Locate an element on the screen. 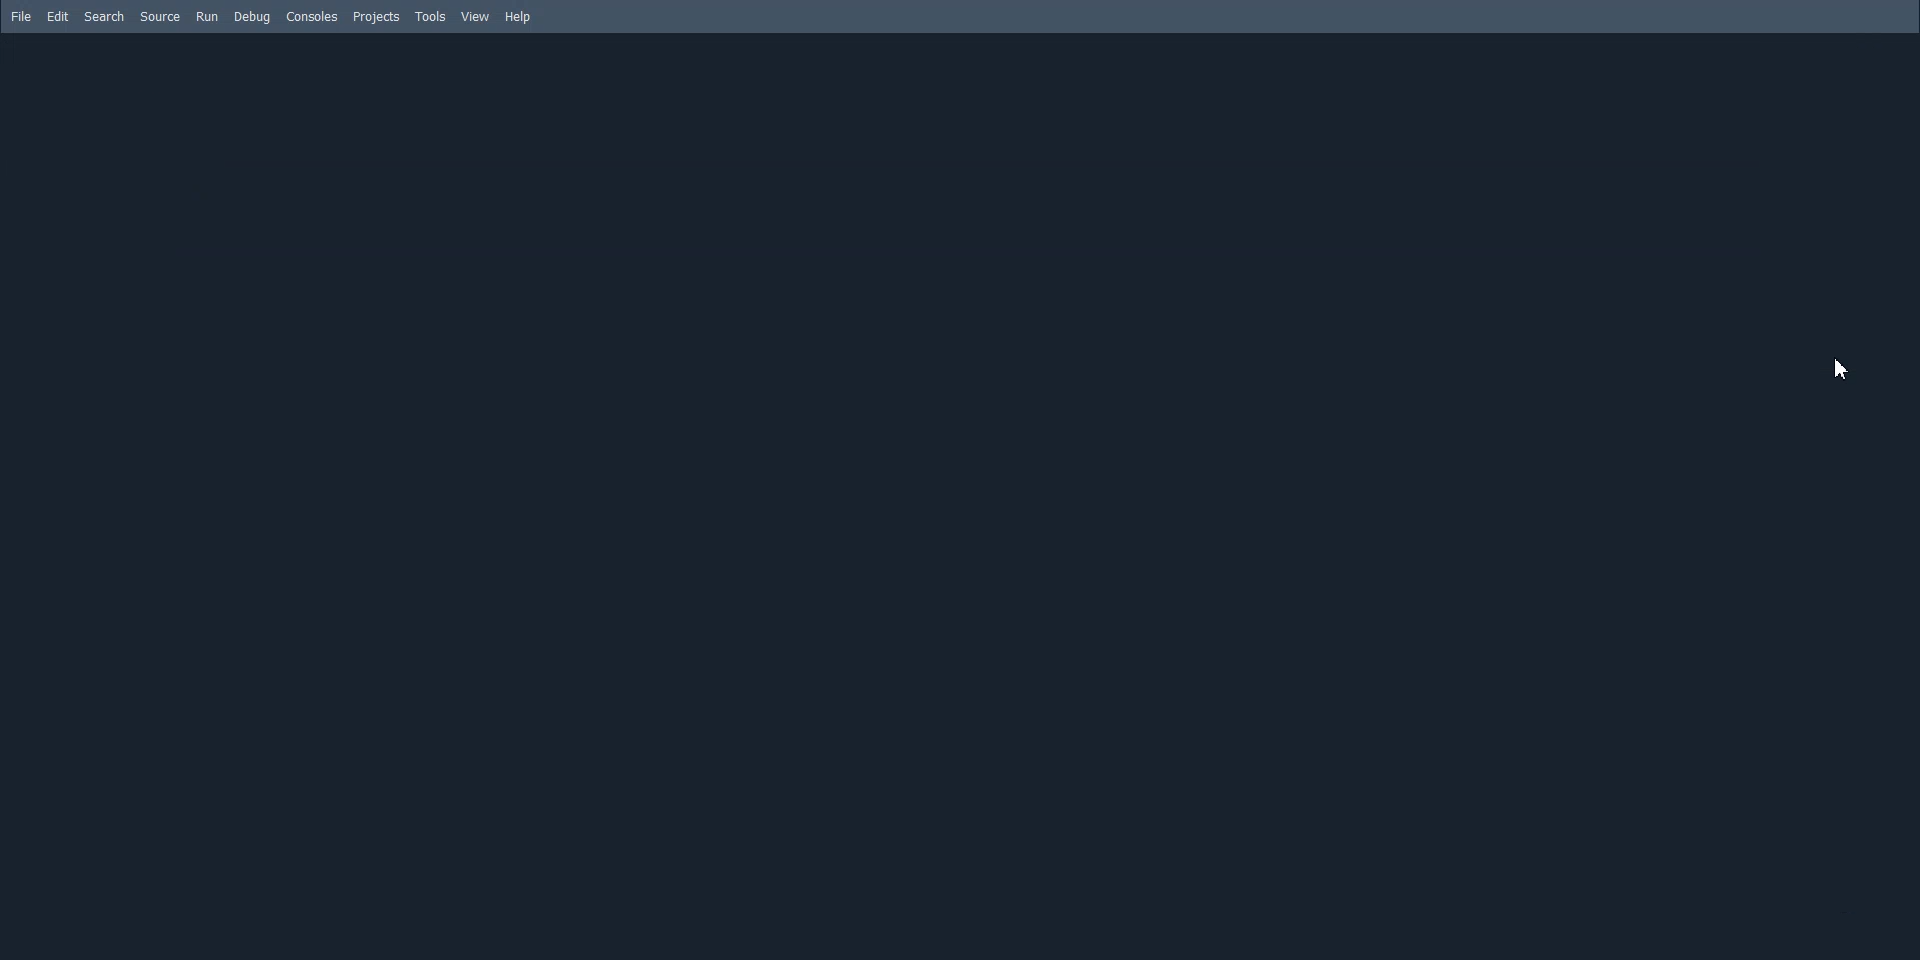 The width and height of the screenshot is (1920, 960). Edit is located at coordinates (58, 16).